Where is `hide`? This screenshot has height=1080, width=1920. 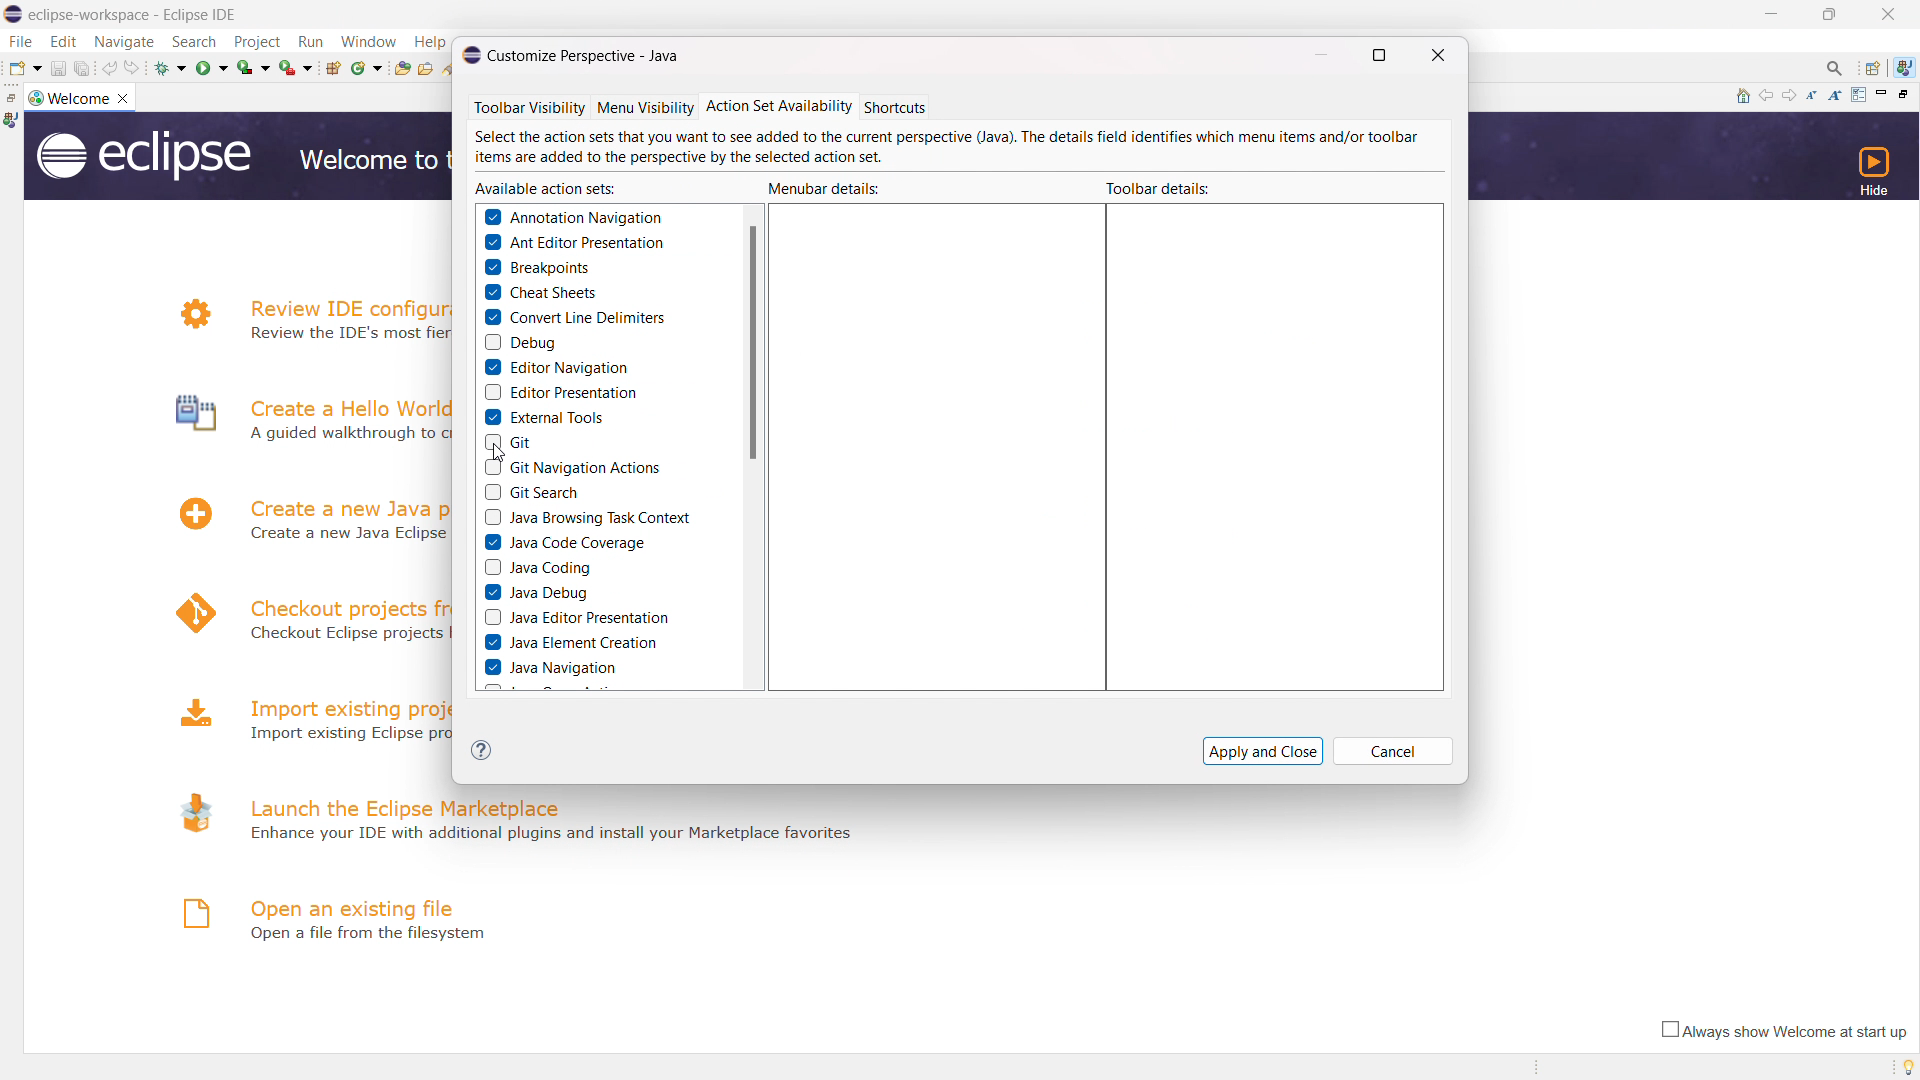
hide is located at coordinates (1871, 170).